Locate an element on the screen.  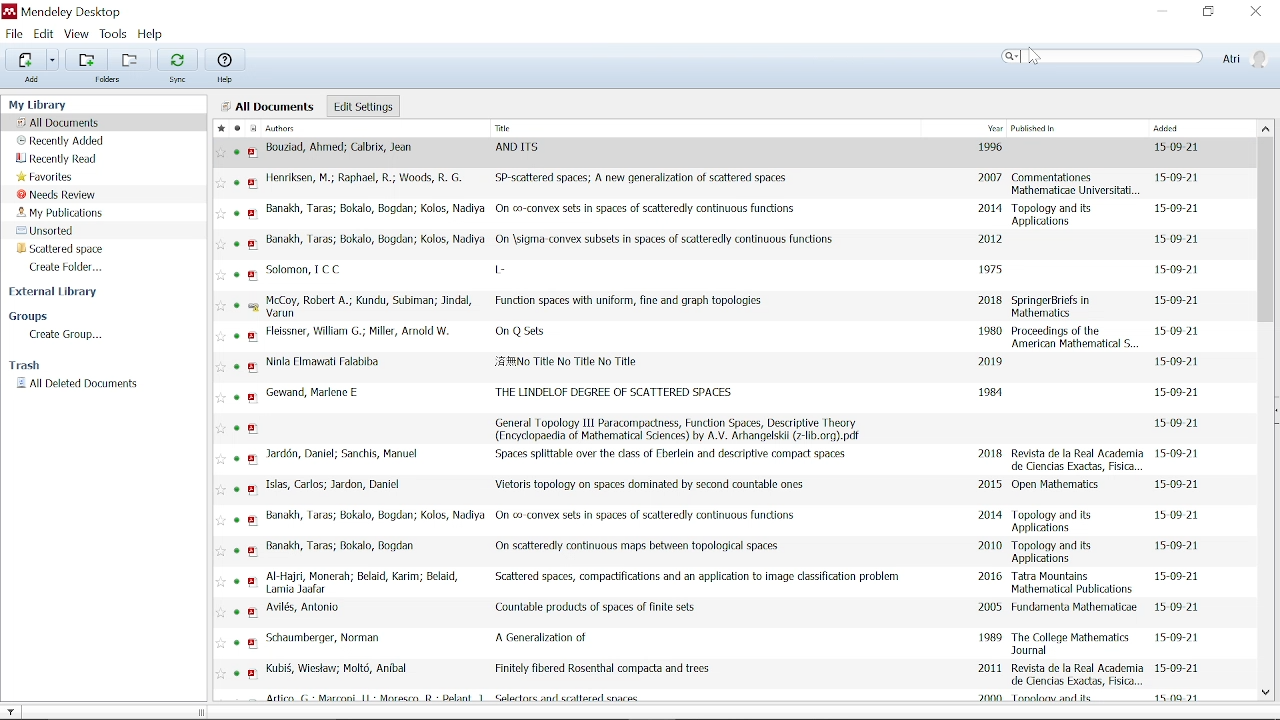
Add to favorite is located at coordinates (221, 367).